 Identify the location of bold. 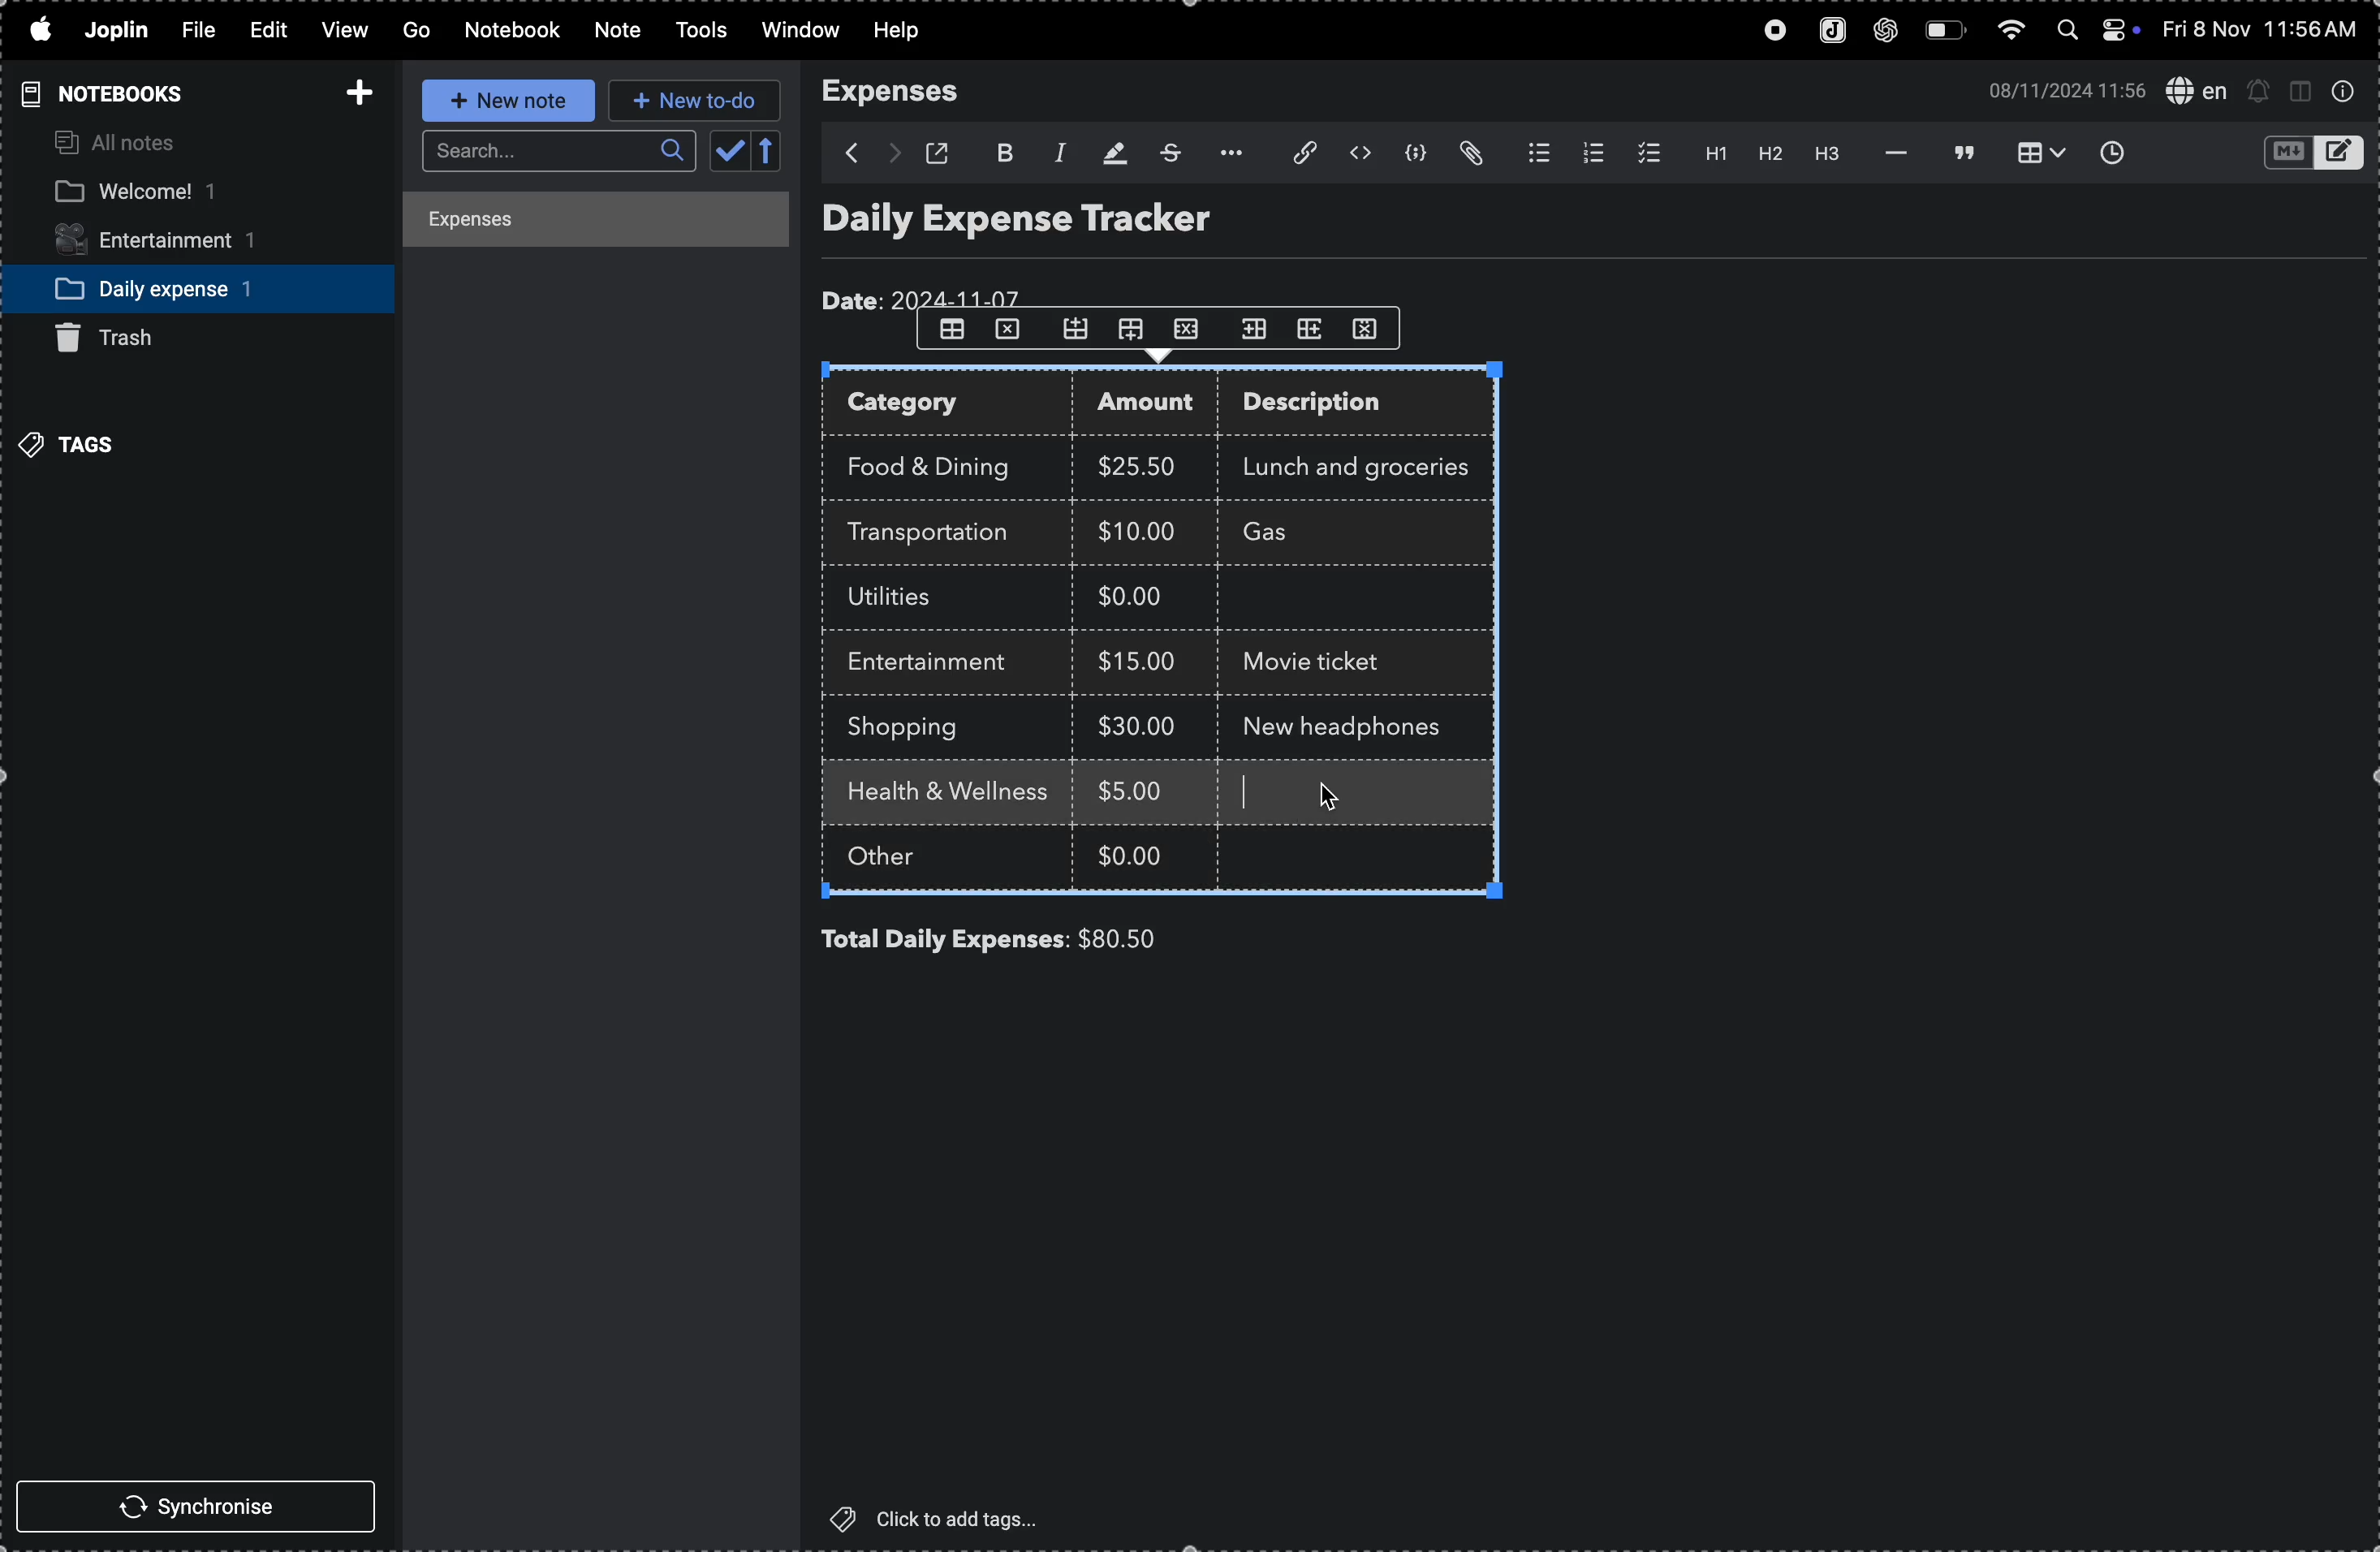
(1002, 150).